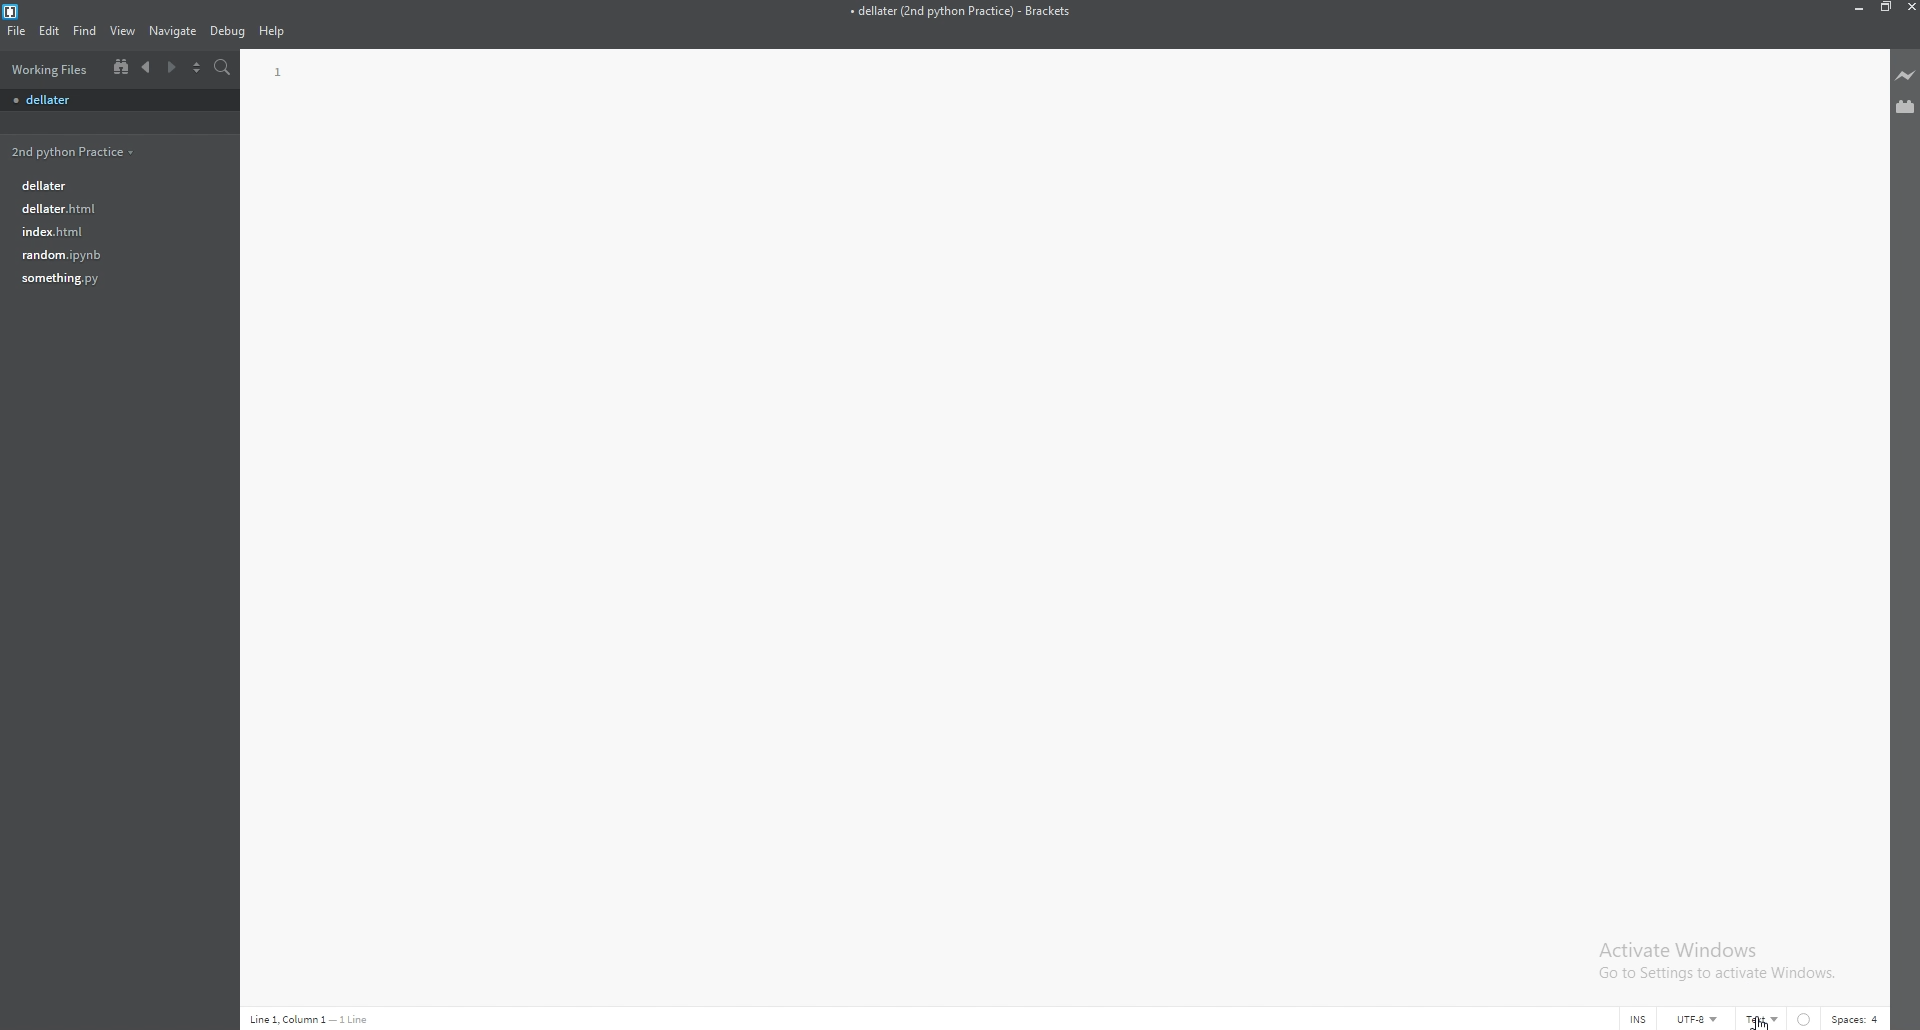 This screenshot has height=1030, width=1920. What do you see at coordinates (113, 254) in the screenshot?
I see `file` at bounding box center [113, 254].